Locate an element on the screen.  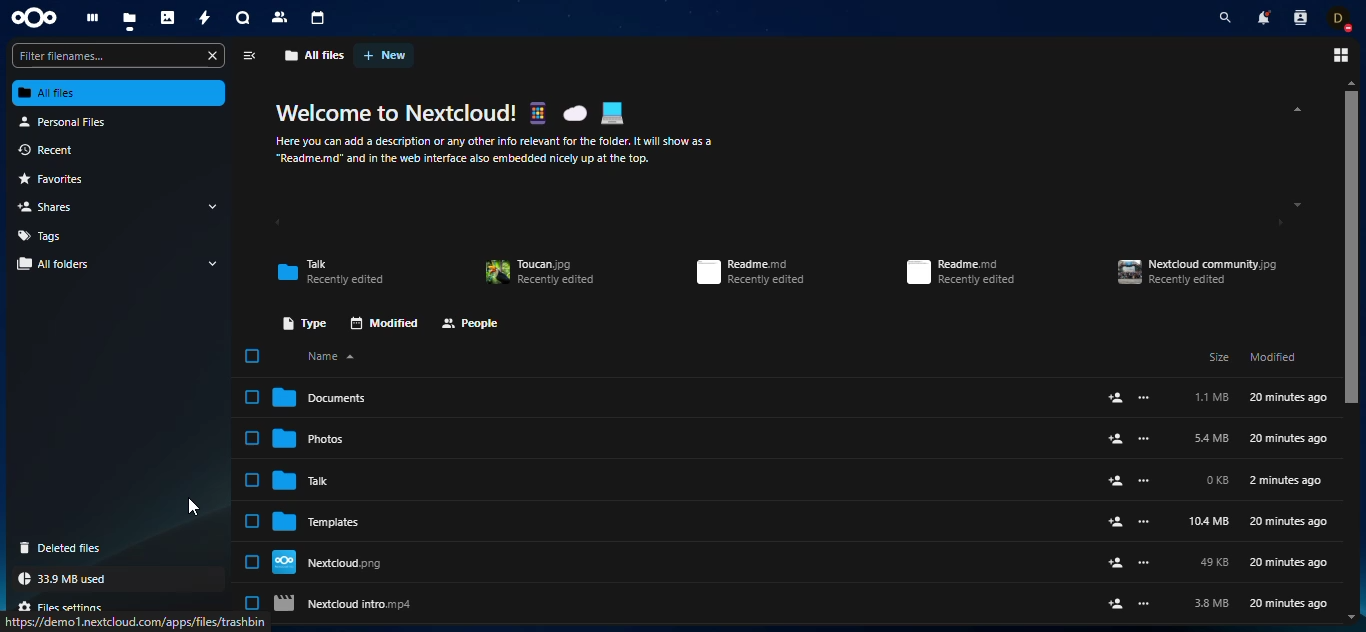
Dashboard is located at coordinates (91, 18).